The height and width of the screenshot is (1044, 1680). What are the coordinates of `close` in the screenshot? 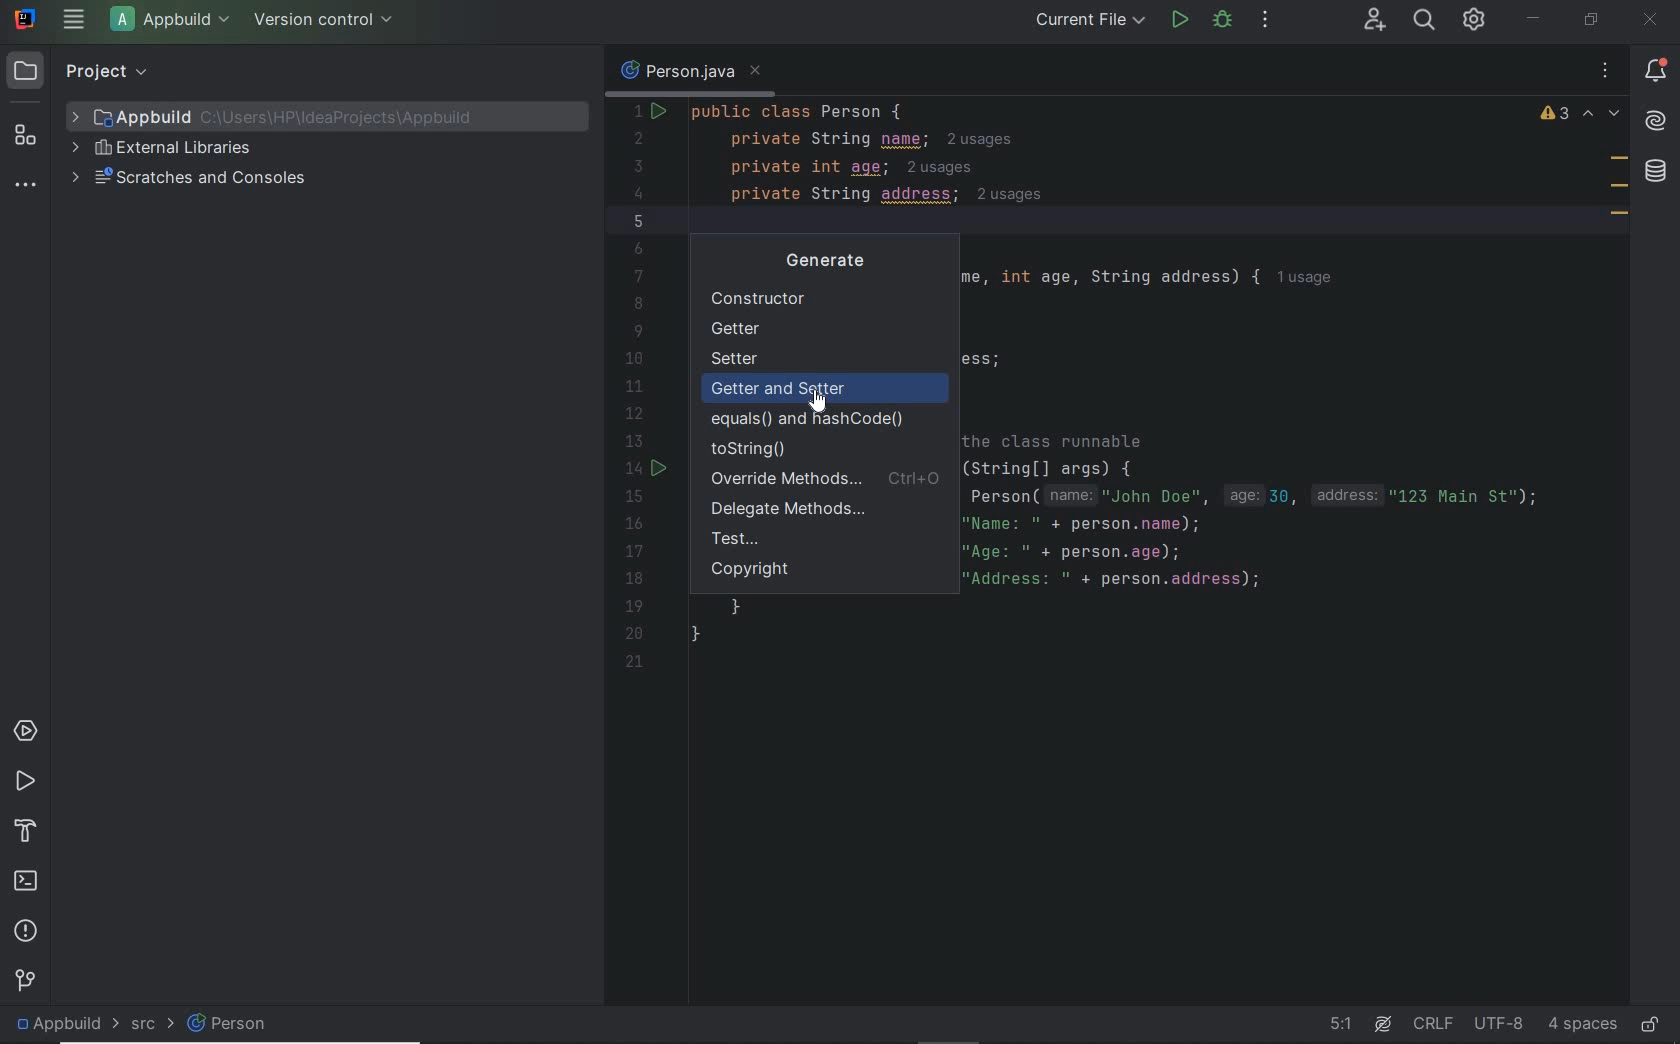 It's located at (1651, 20).